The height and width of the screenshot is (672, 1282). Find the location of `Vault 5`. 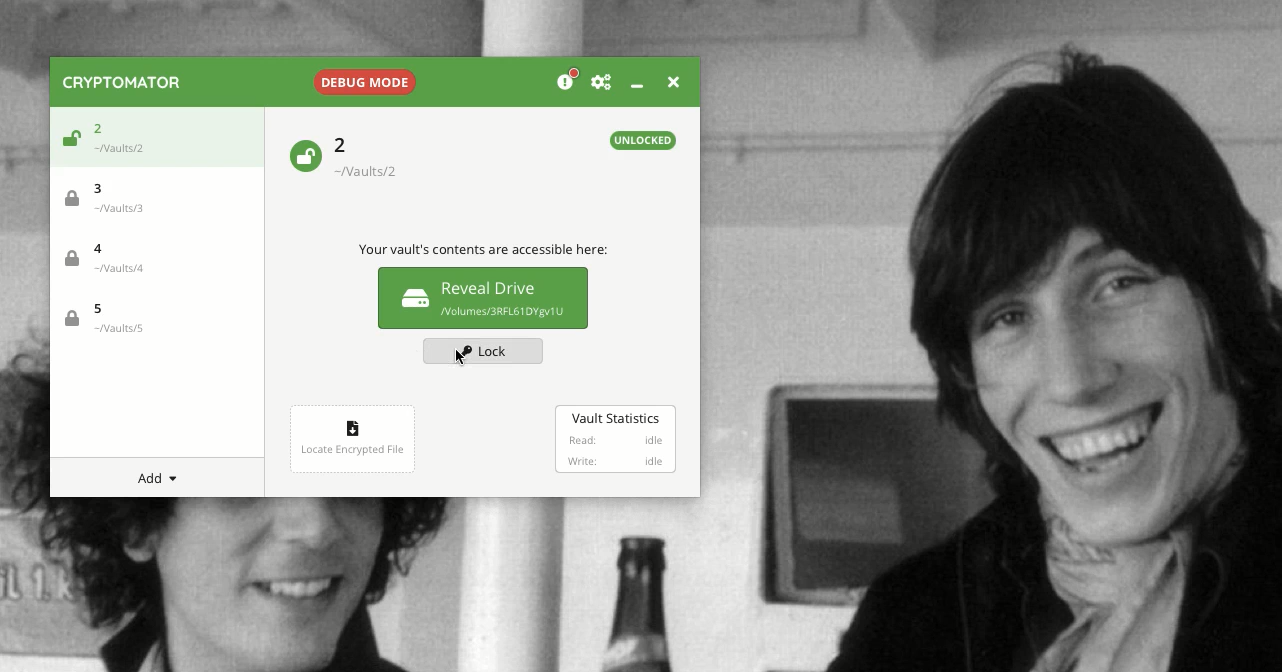

Vault 5 is located at coordinates (104, 319).